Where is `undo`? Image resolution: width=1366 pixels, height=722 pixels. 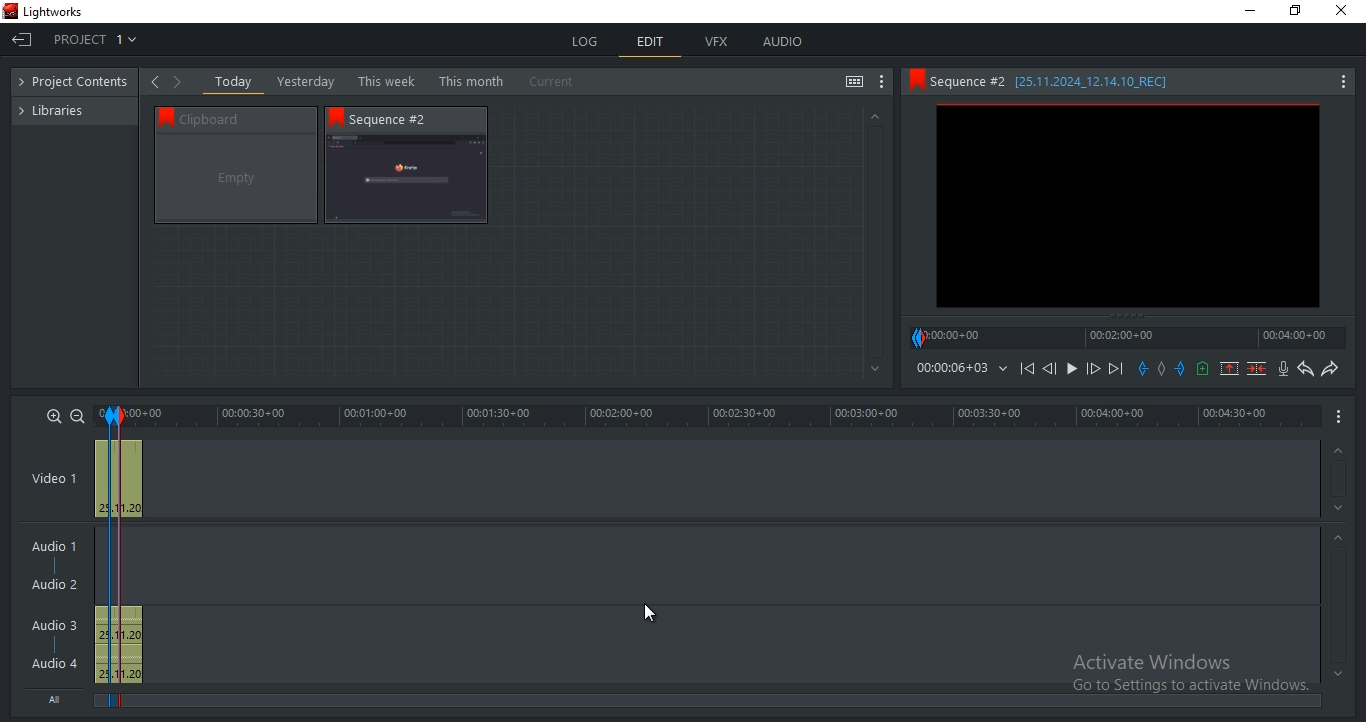
undo is located at coordinates (1306, 369).